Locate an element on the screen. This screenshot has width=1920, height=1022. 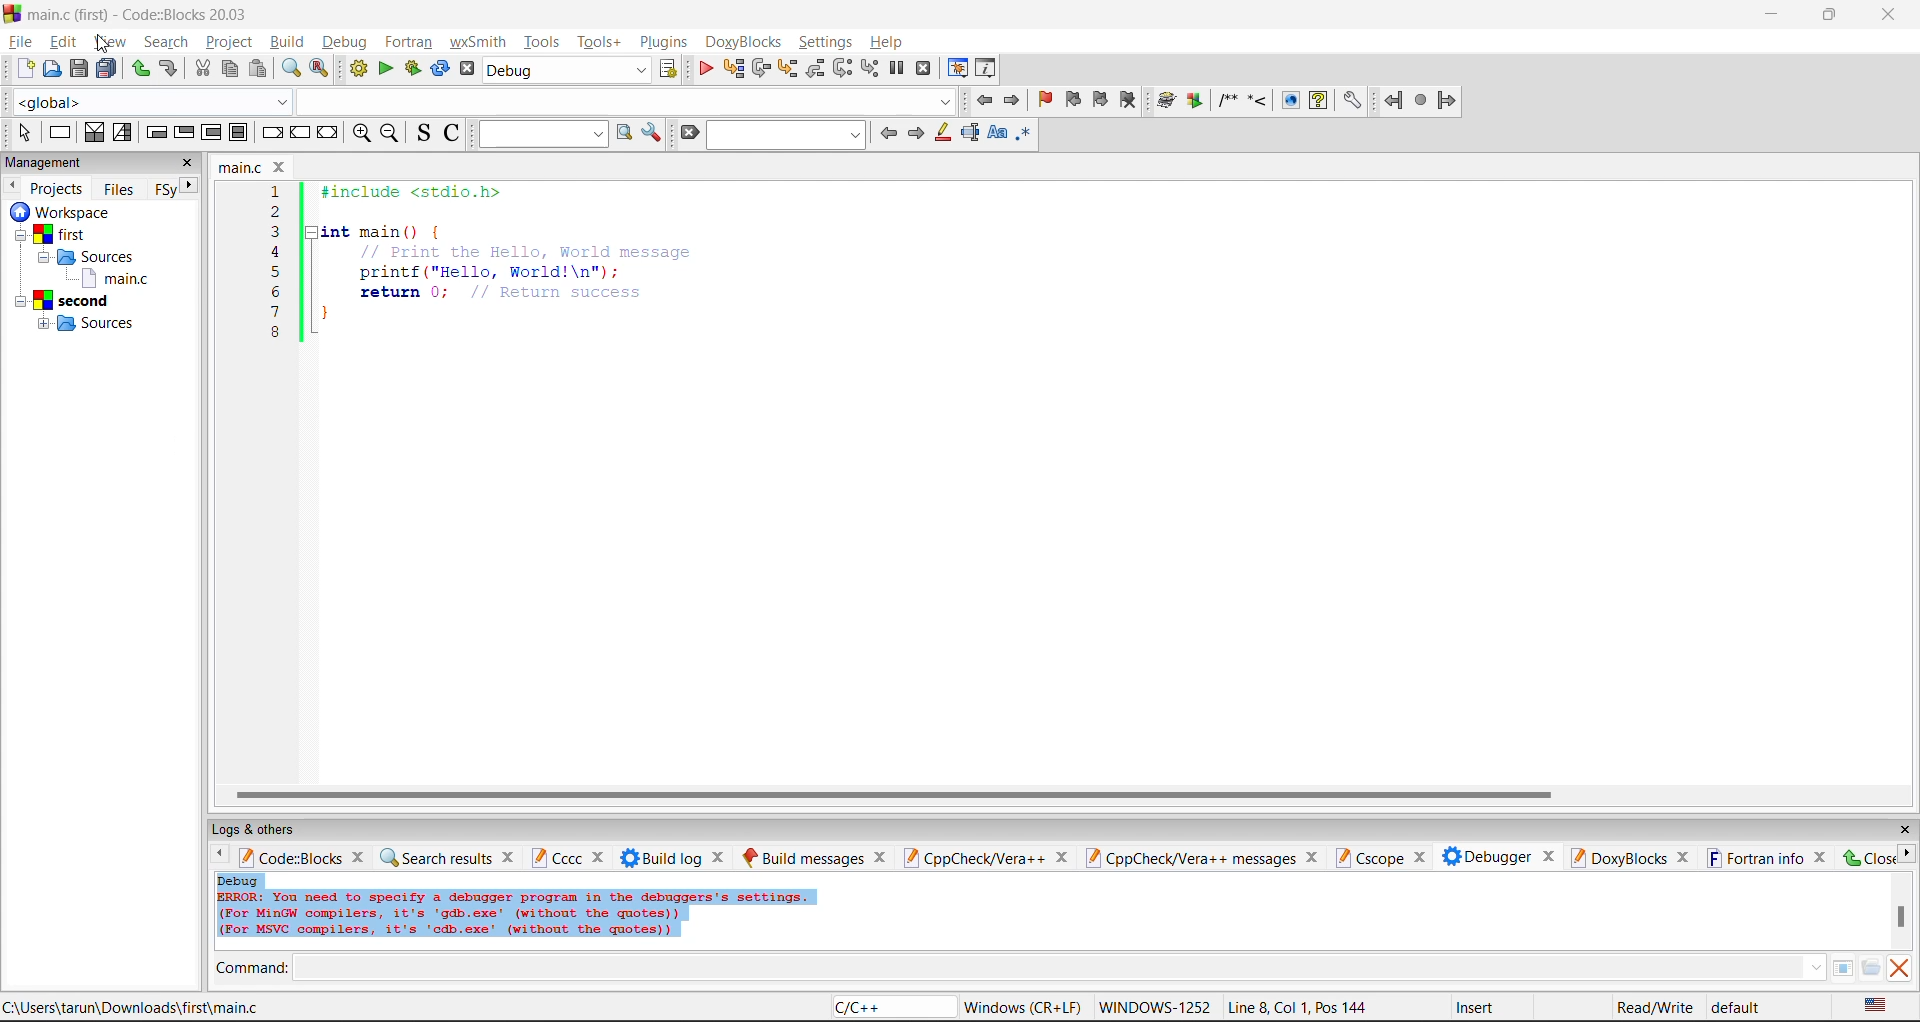
zoom out is located at coordinates (392, 134).